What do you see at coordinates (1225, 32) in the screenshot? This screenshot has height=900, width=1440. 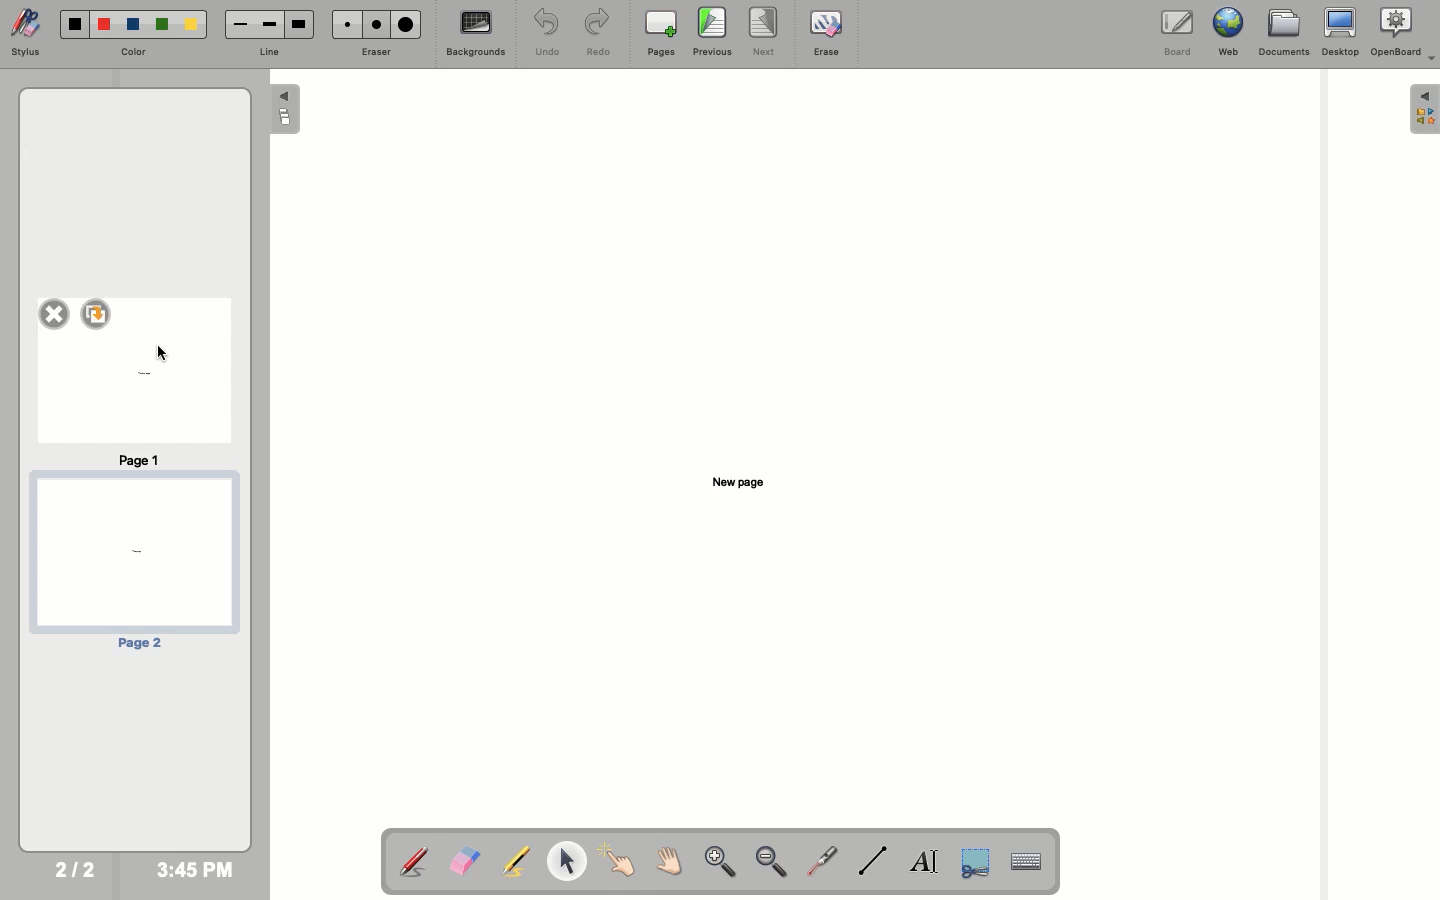 I see `Web` at bounding box center [1225, 32].